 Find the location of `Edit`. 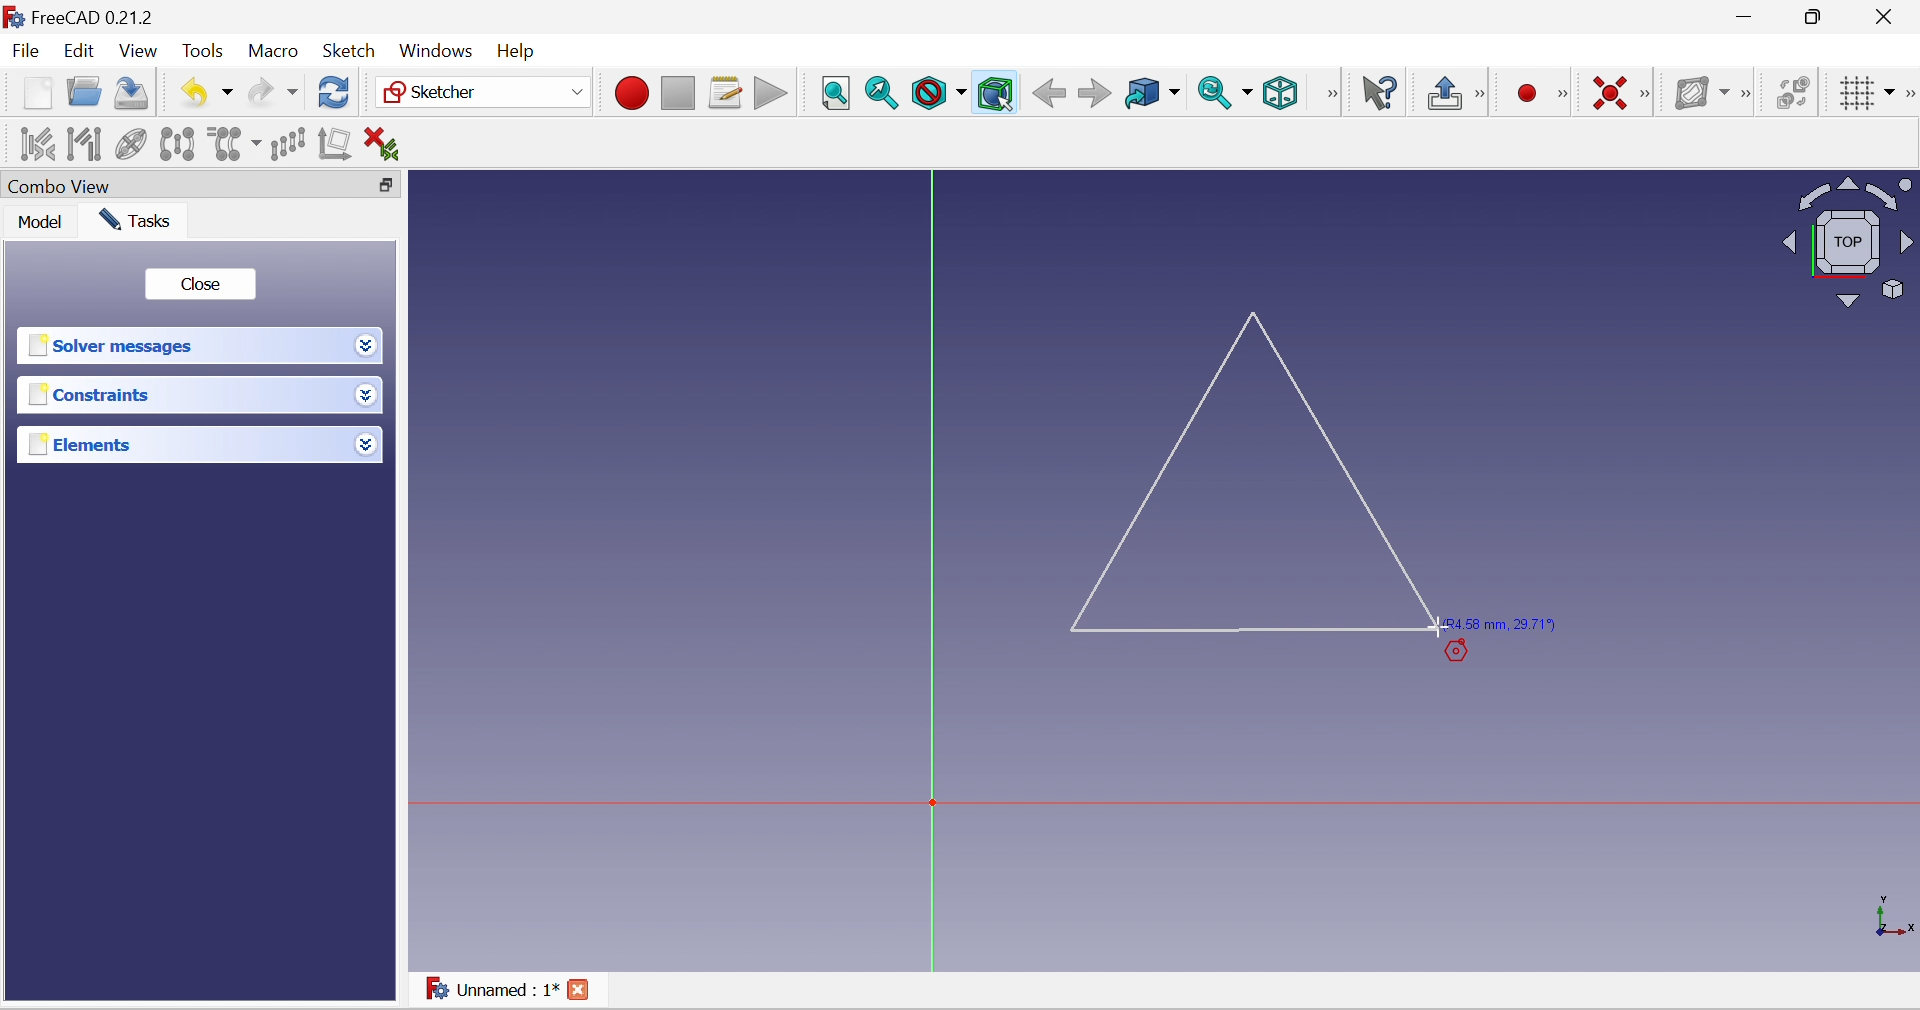

Edit is located at coordinates (78, 49).